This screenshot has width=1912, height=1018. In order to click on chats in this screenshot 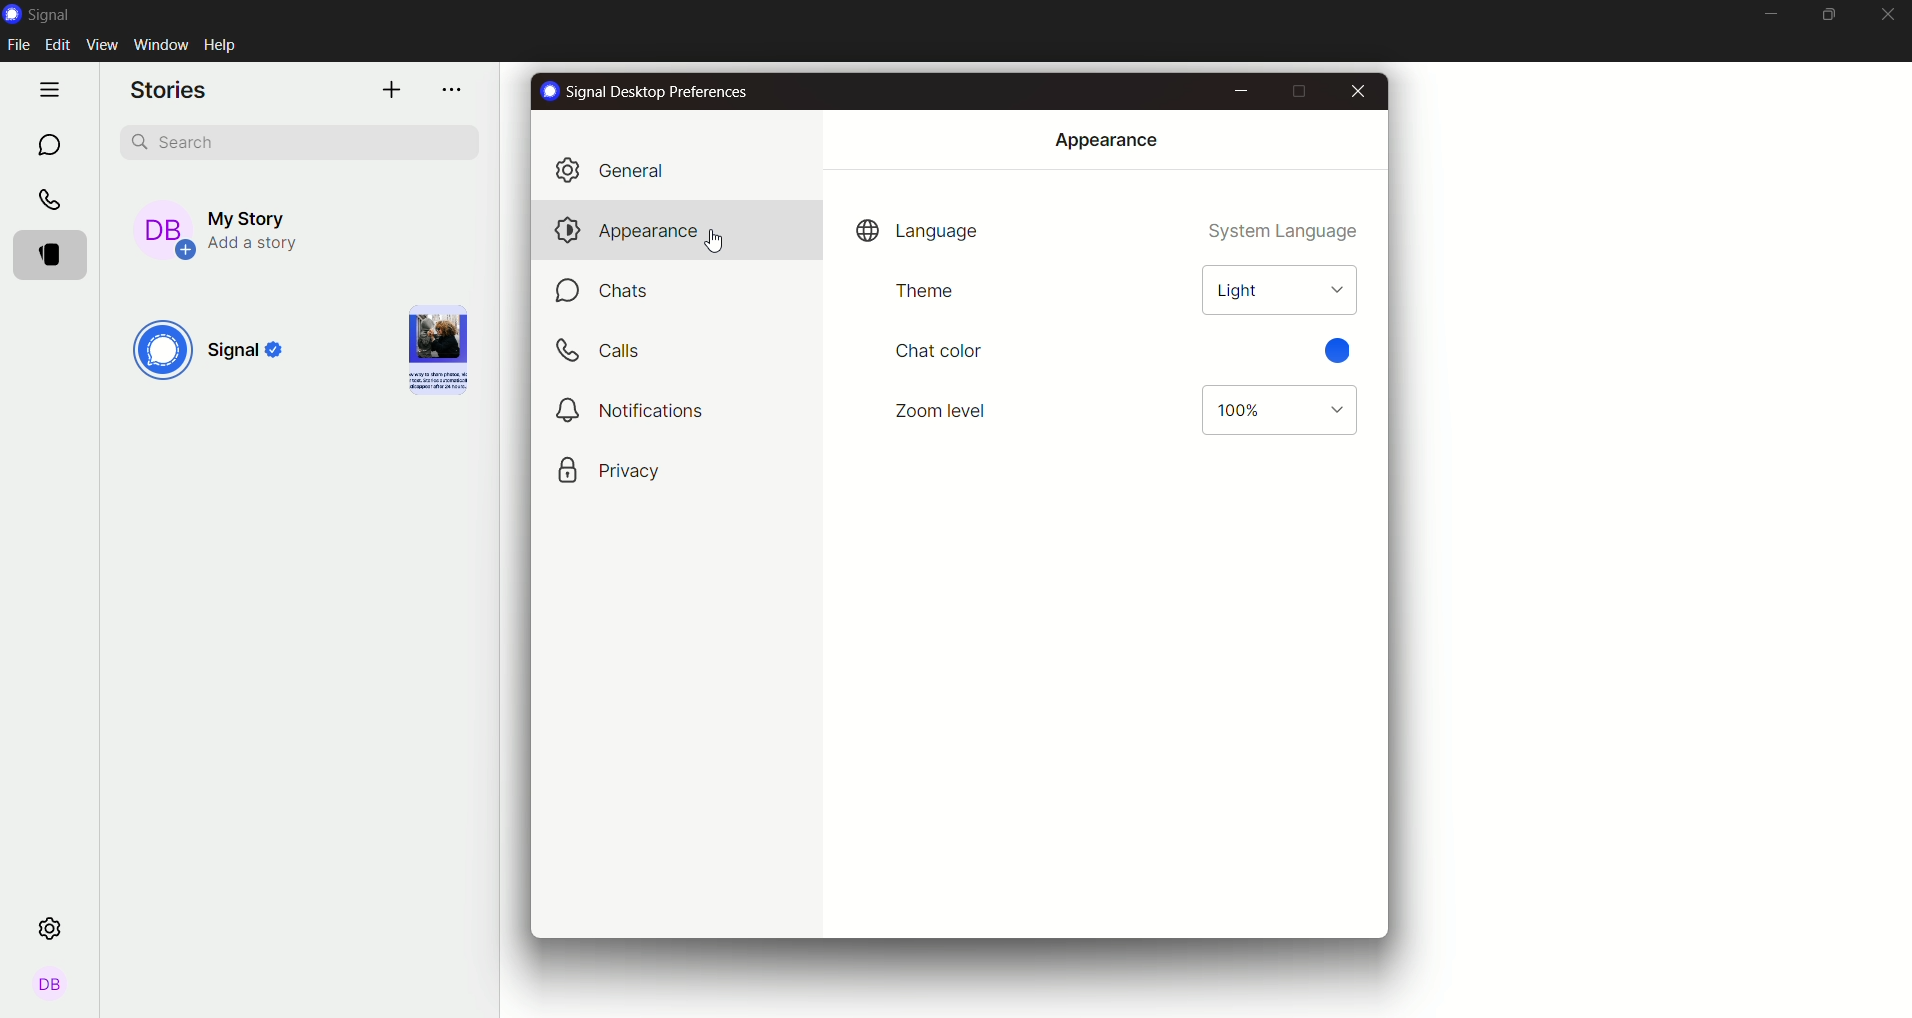, I will do `click(609, 292)`.